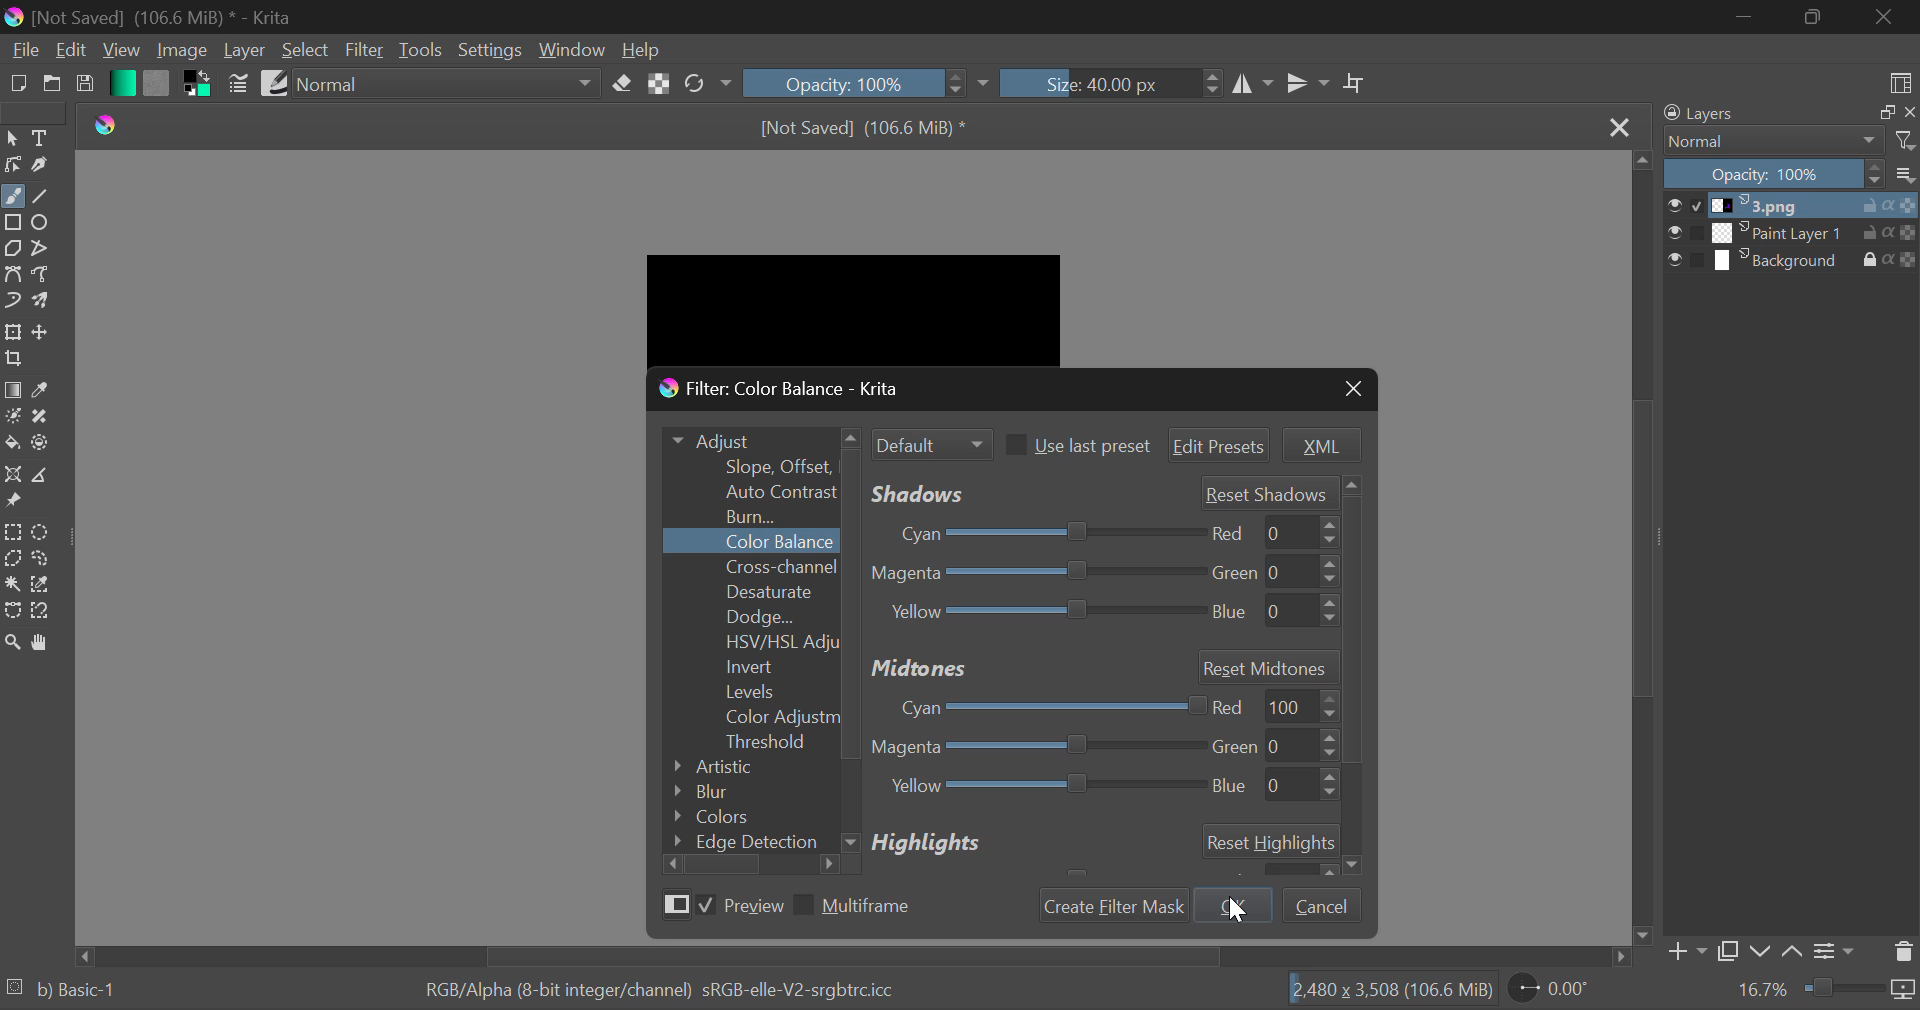 This screenshot has width=1920, height=1010. What do you see at coordinates (12, 476) in the screenshot?
I see `Assistant Tool` at bounding box center [12, 476].